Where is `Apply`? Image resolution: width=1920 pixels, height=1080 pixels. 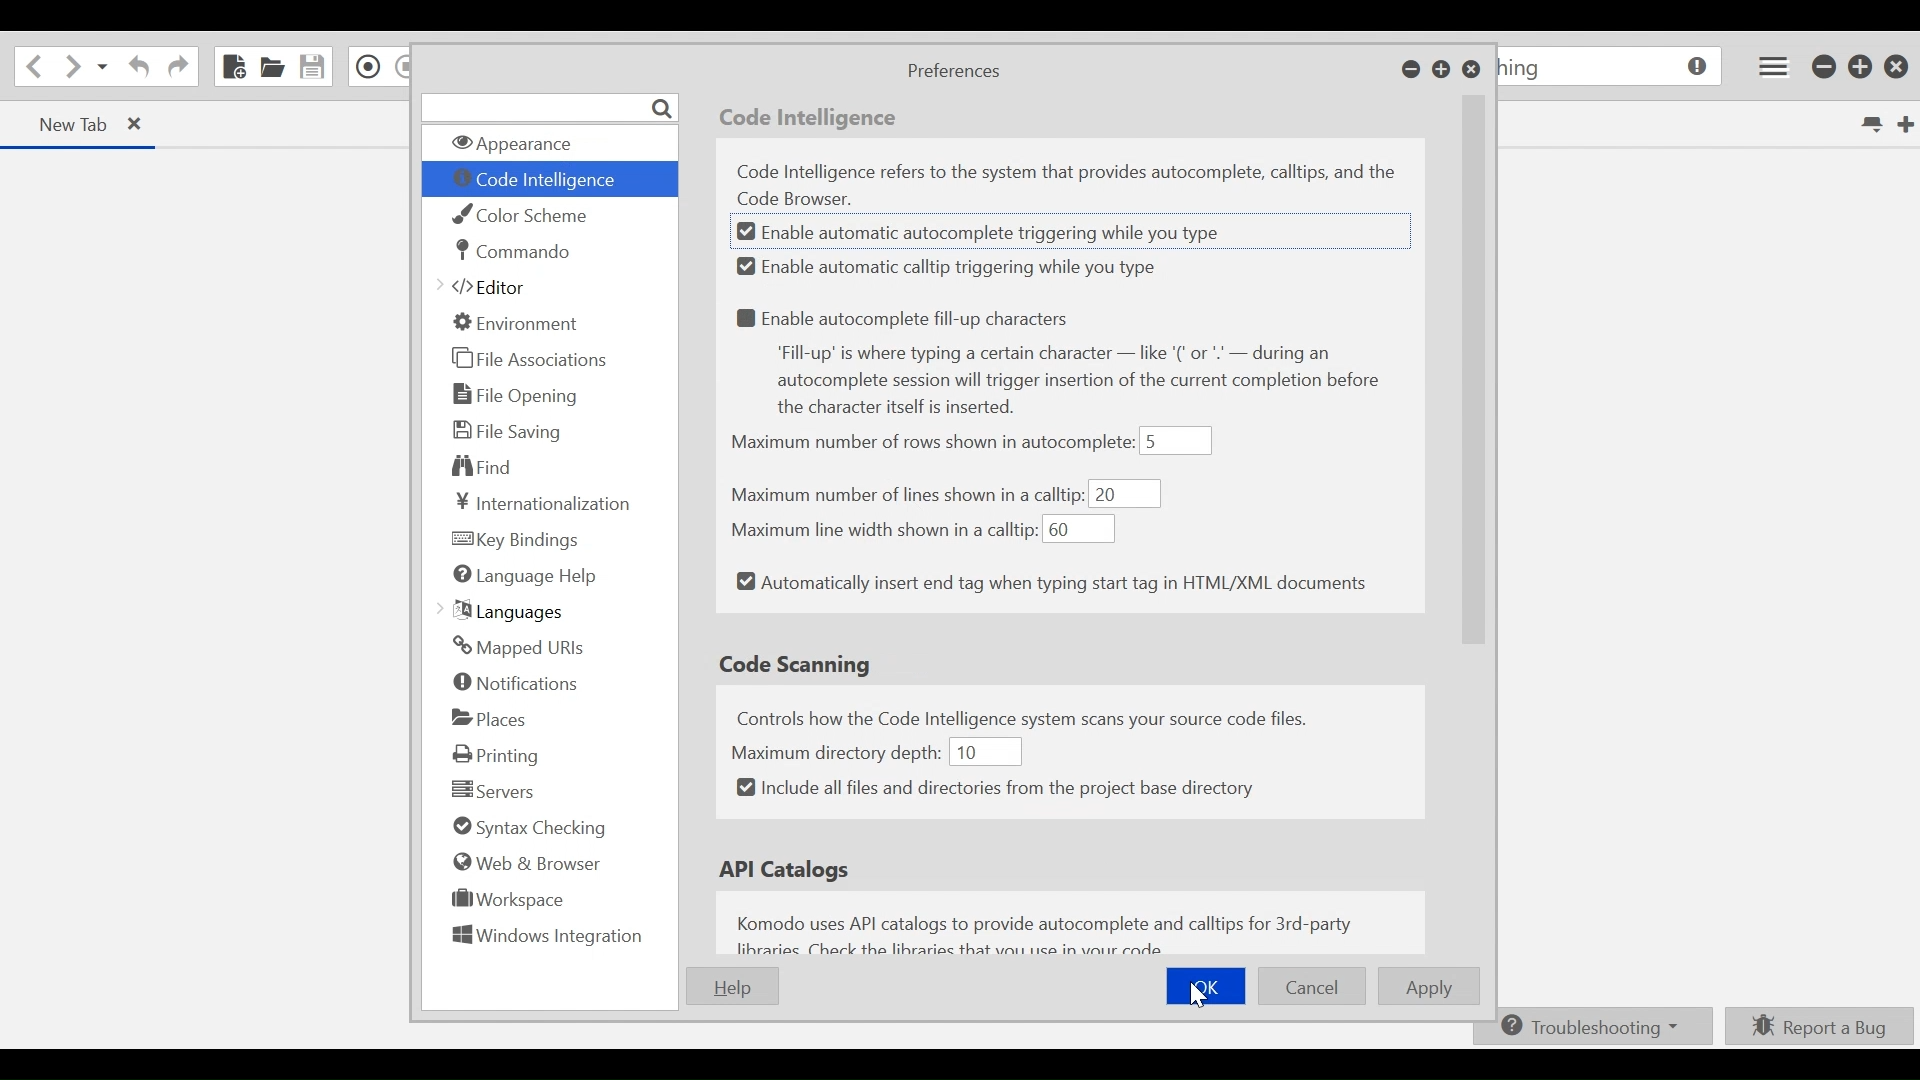
Apply is located at coordinates (1432, 987).